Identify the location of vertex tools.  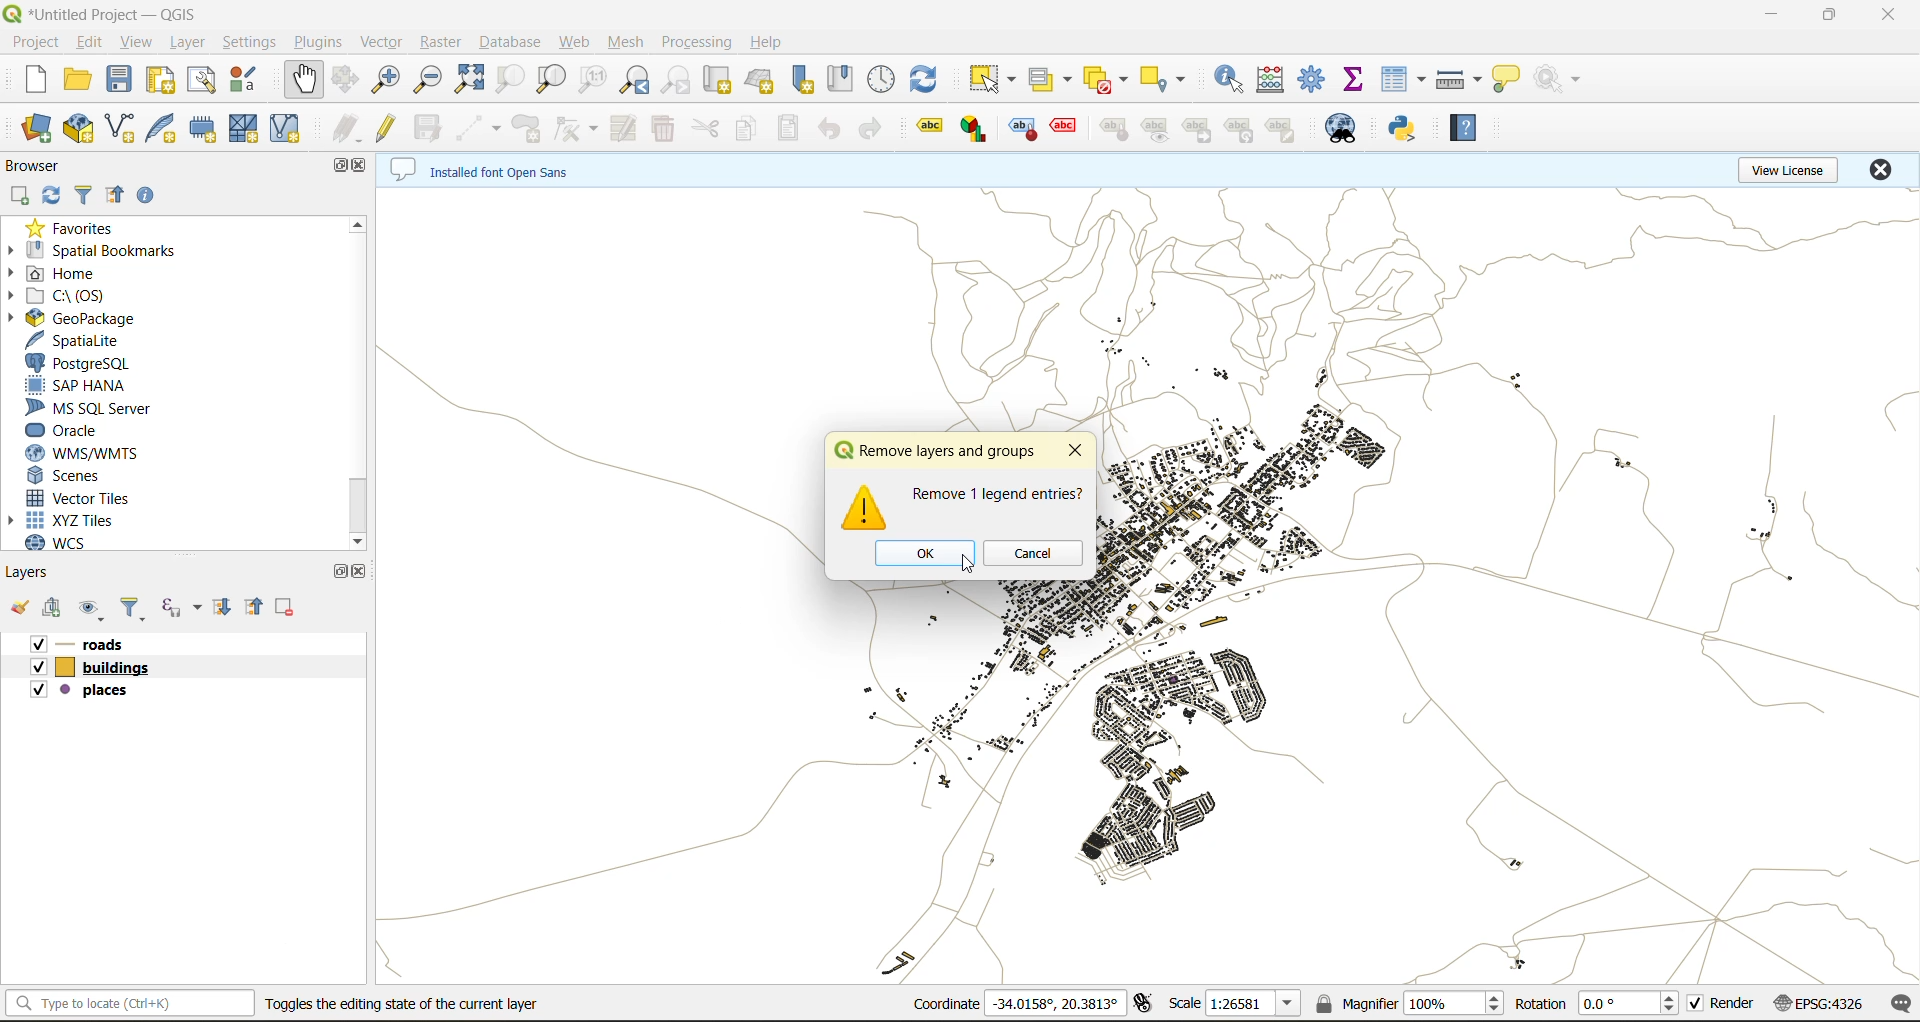
(577, 129).